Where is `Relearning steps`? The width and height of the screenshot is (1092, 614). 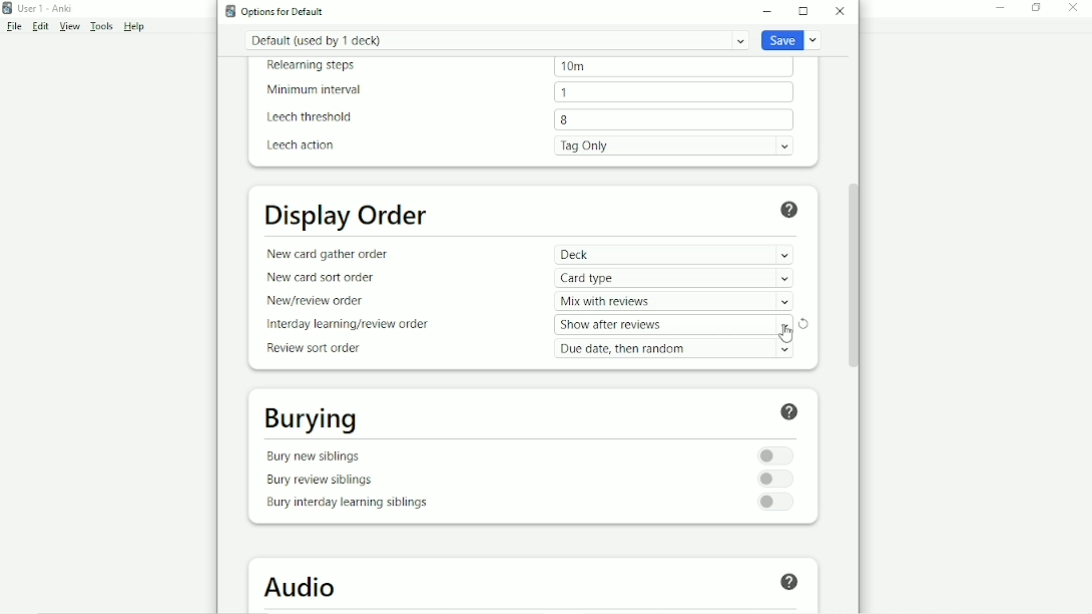
Relearning steps is located at coordinates (313, 67).